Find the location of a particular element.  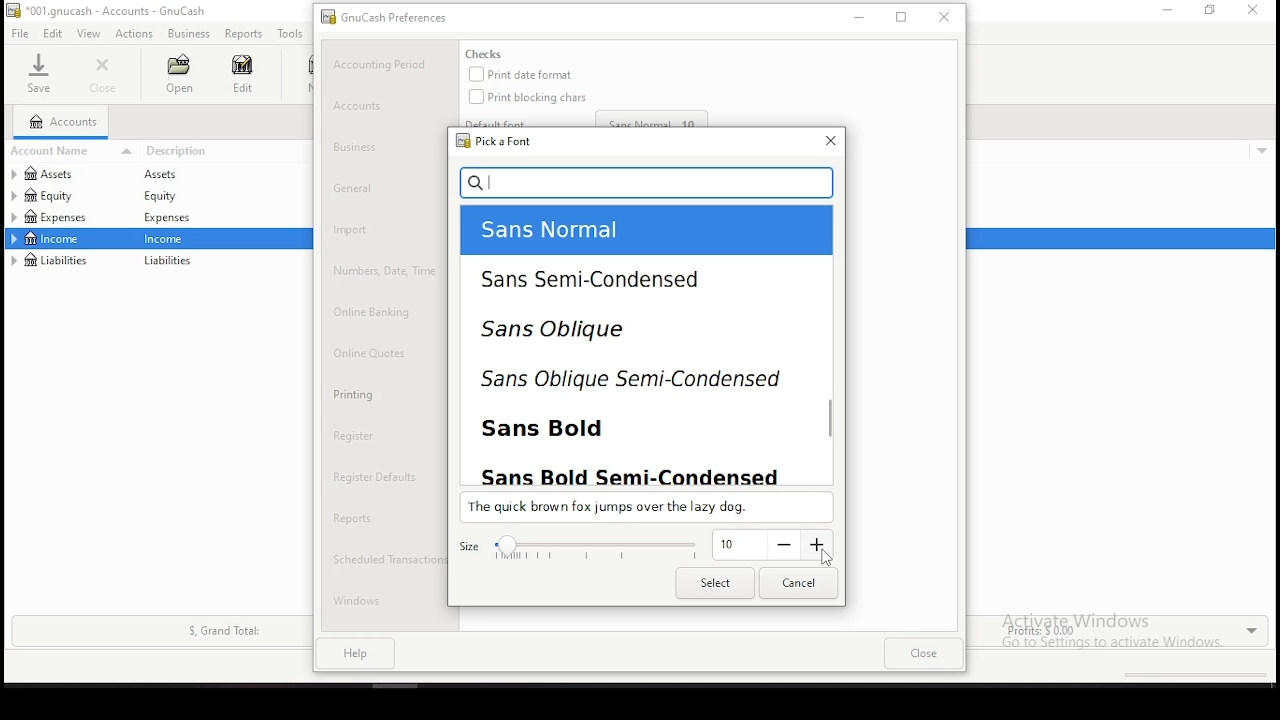

search fonts is located at coordinates (648, 182).